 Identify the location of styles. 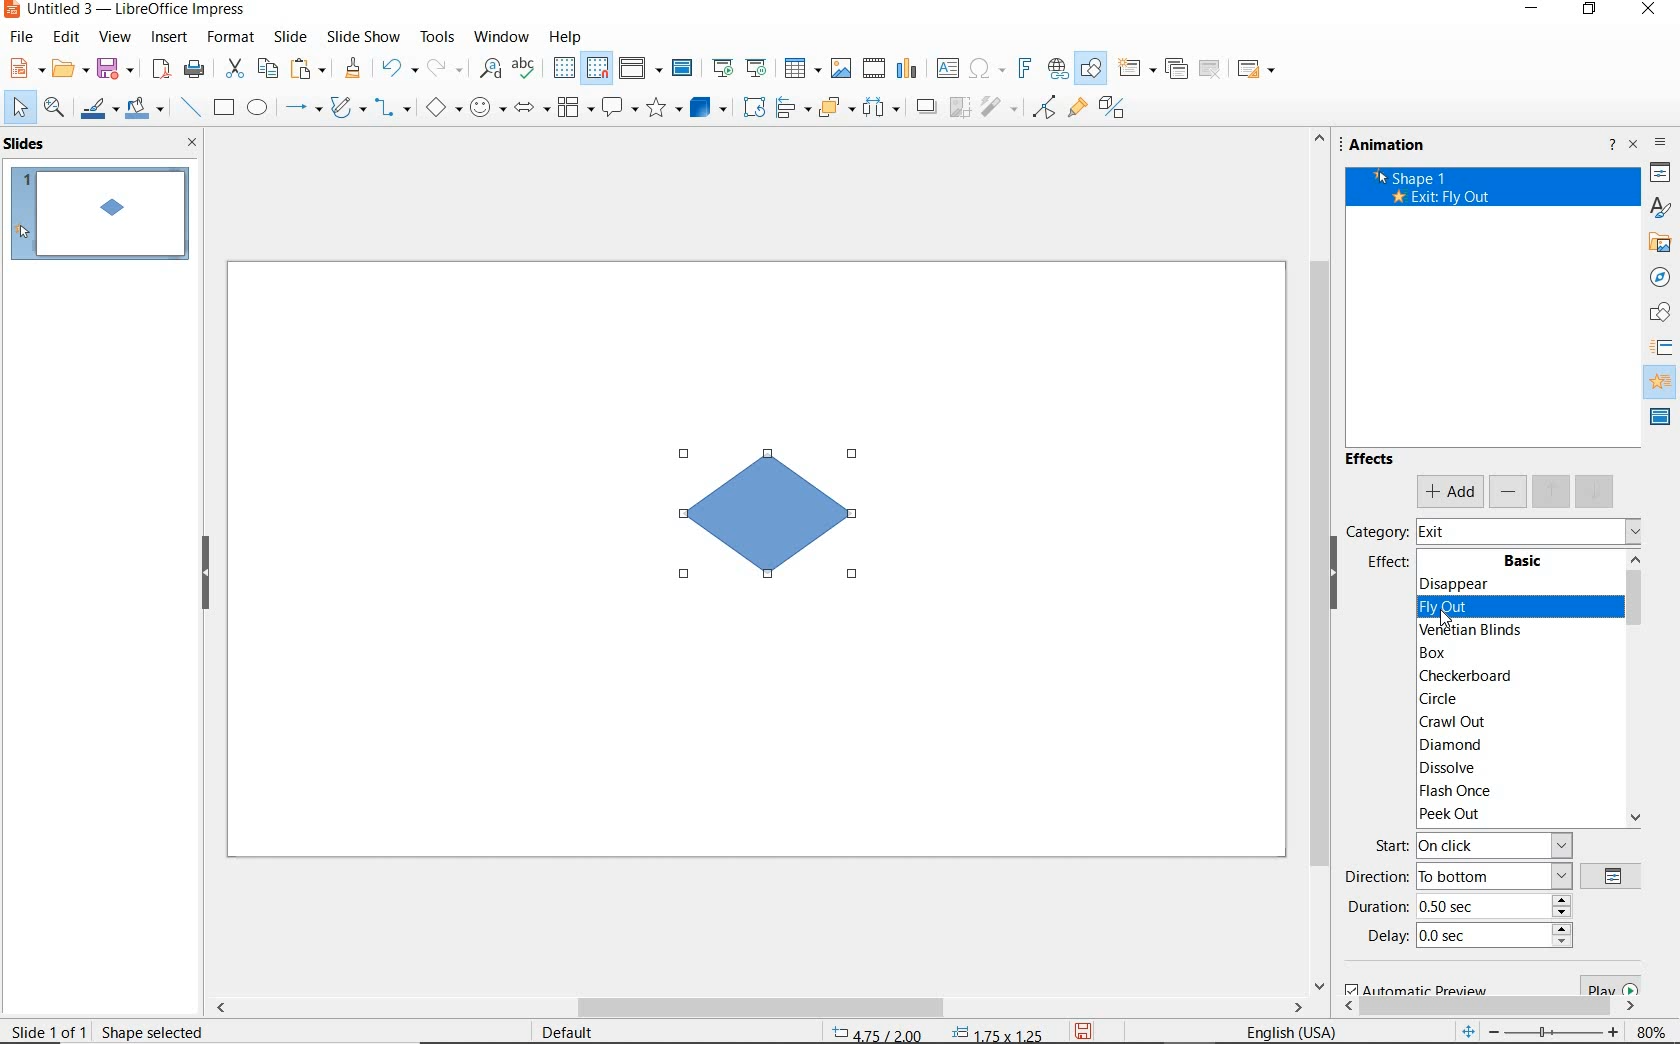
(1661, 208).